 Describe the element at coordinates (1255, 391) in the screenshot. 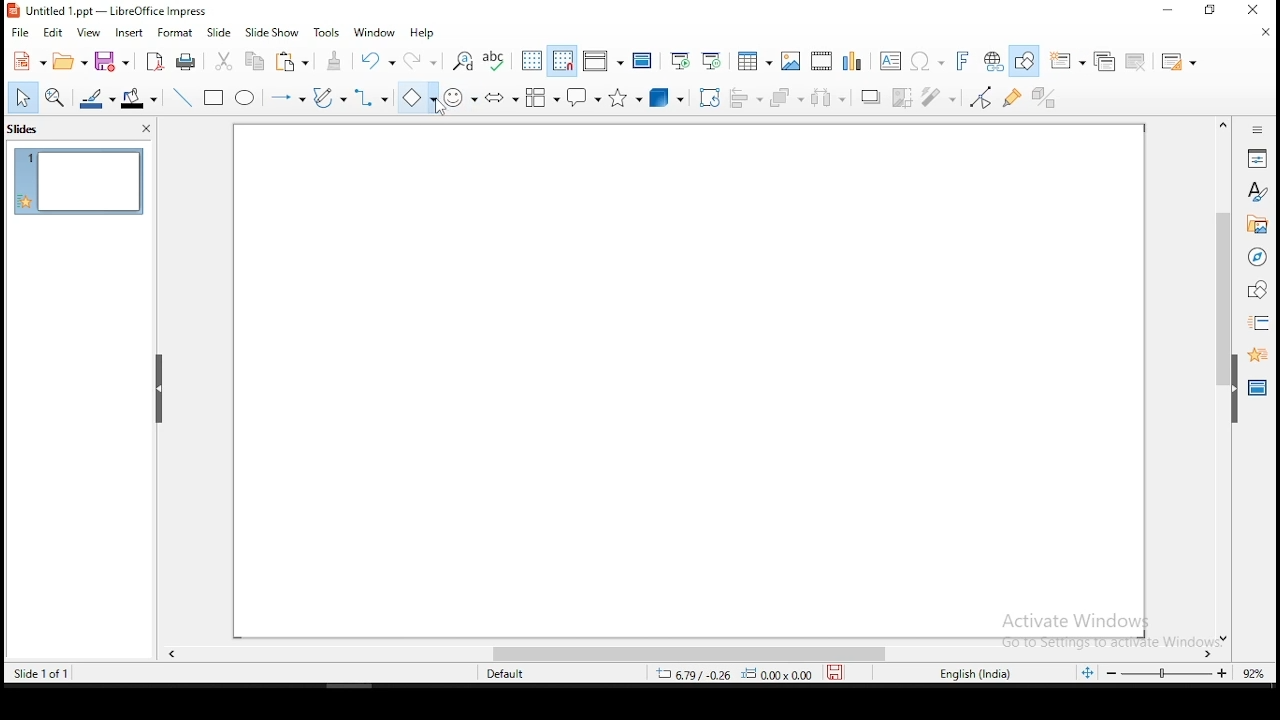

I see `master slides` at that location.